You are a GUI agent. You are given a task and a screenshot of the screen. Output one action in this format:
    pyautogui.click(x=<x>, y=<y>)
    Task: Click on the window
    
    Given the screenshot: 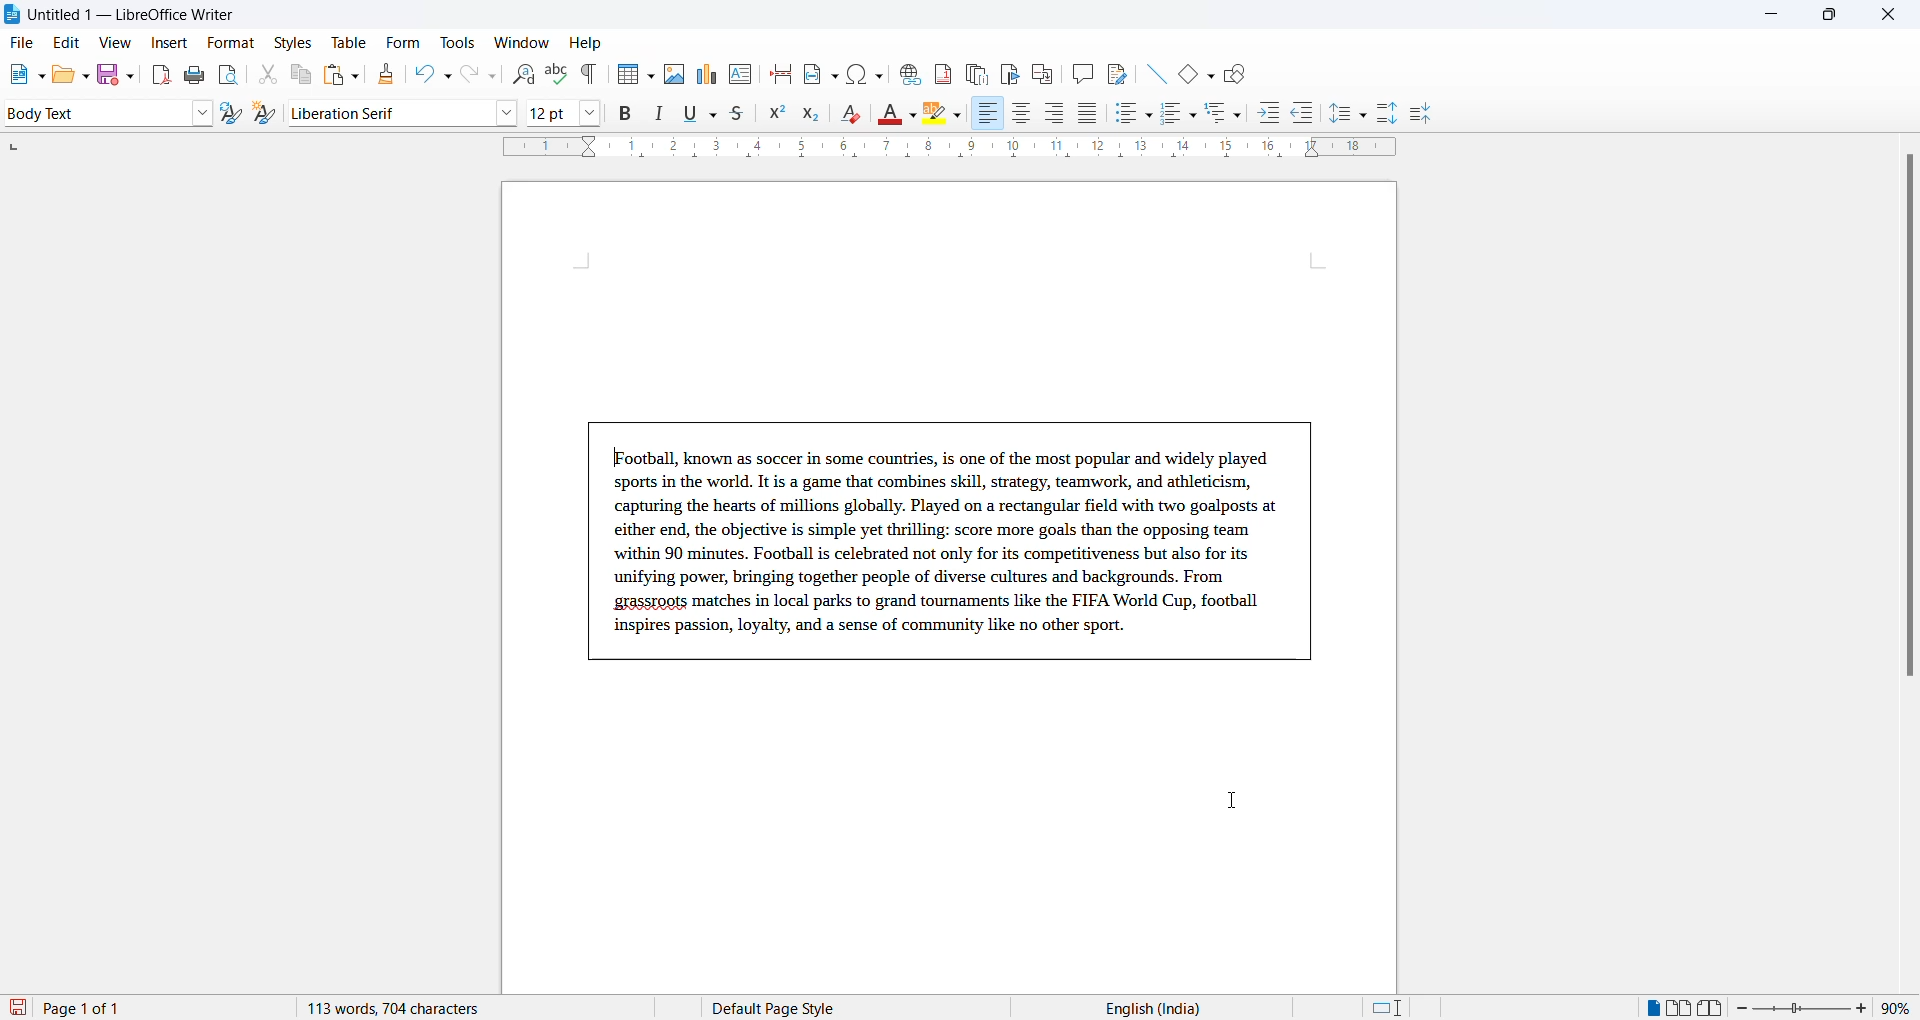 What is the action you would take?
    pyautogui.click(x=523, y=43)
    